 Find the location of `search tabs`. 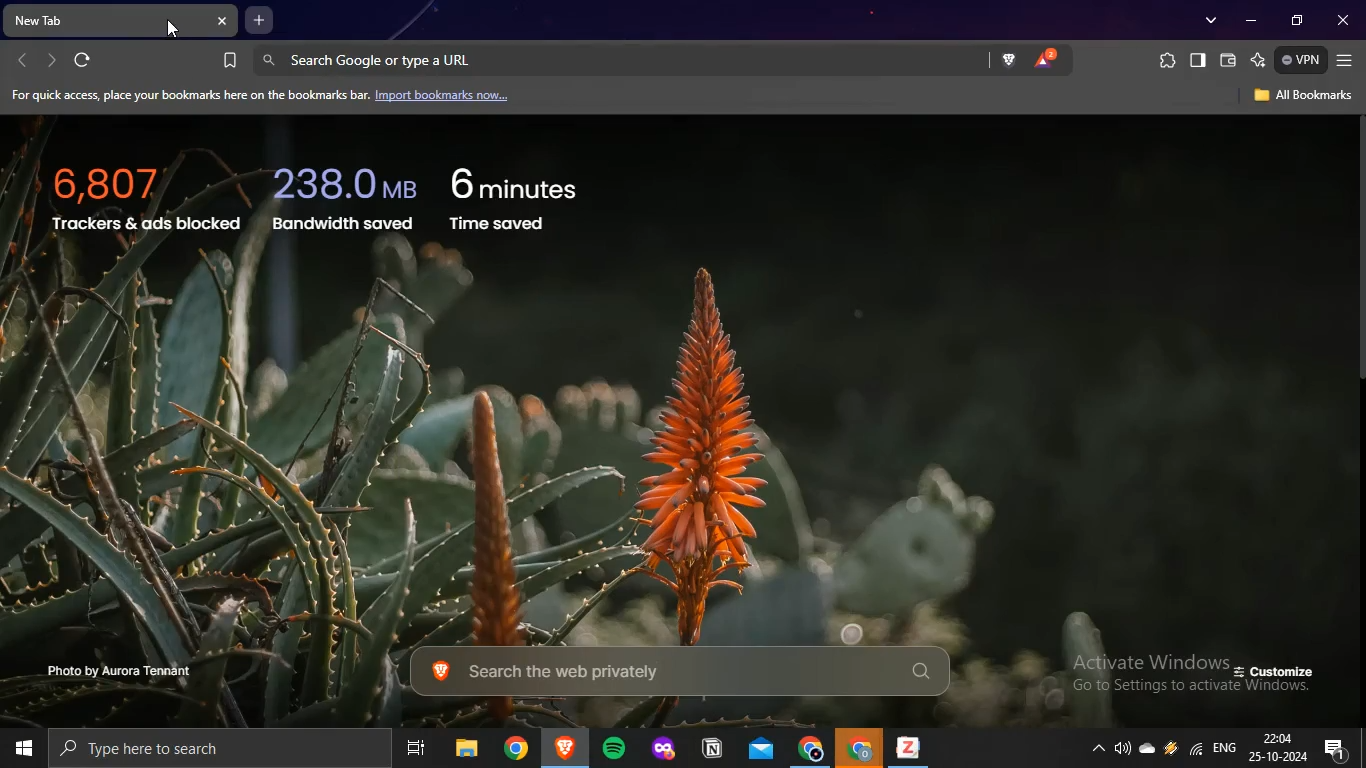

search tabs is located at coordinates (1209, 21).